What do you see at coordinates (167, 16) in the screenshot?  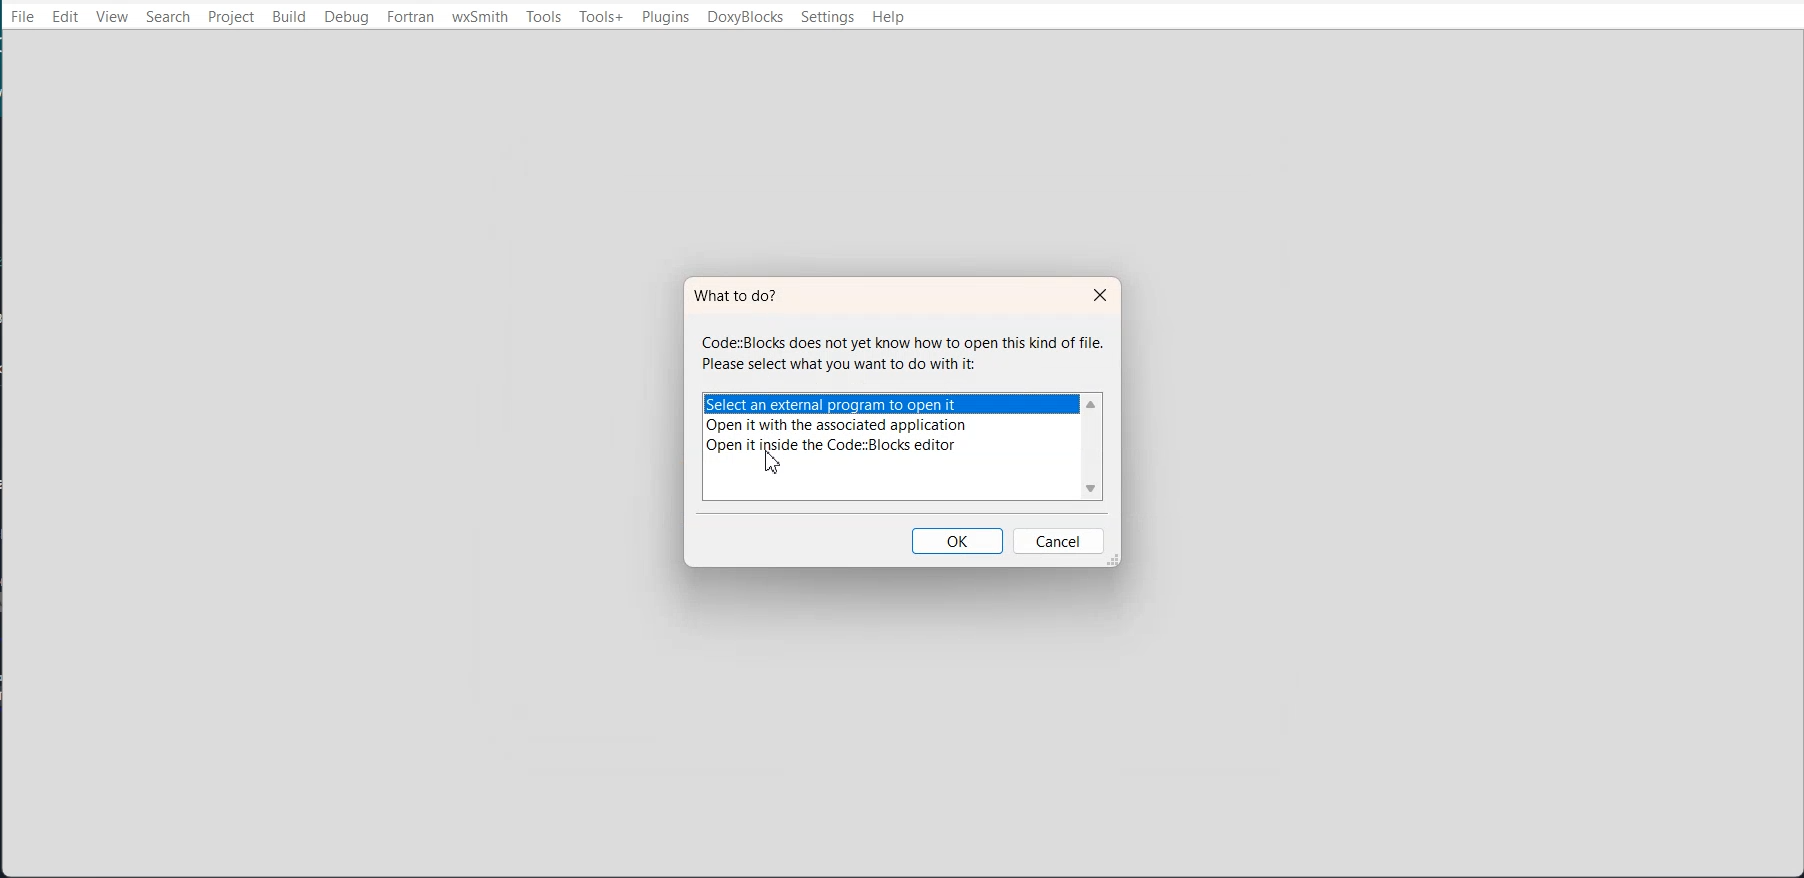 I see `Search` at bounding box center [167, 16].